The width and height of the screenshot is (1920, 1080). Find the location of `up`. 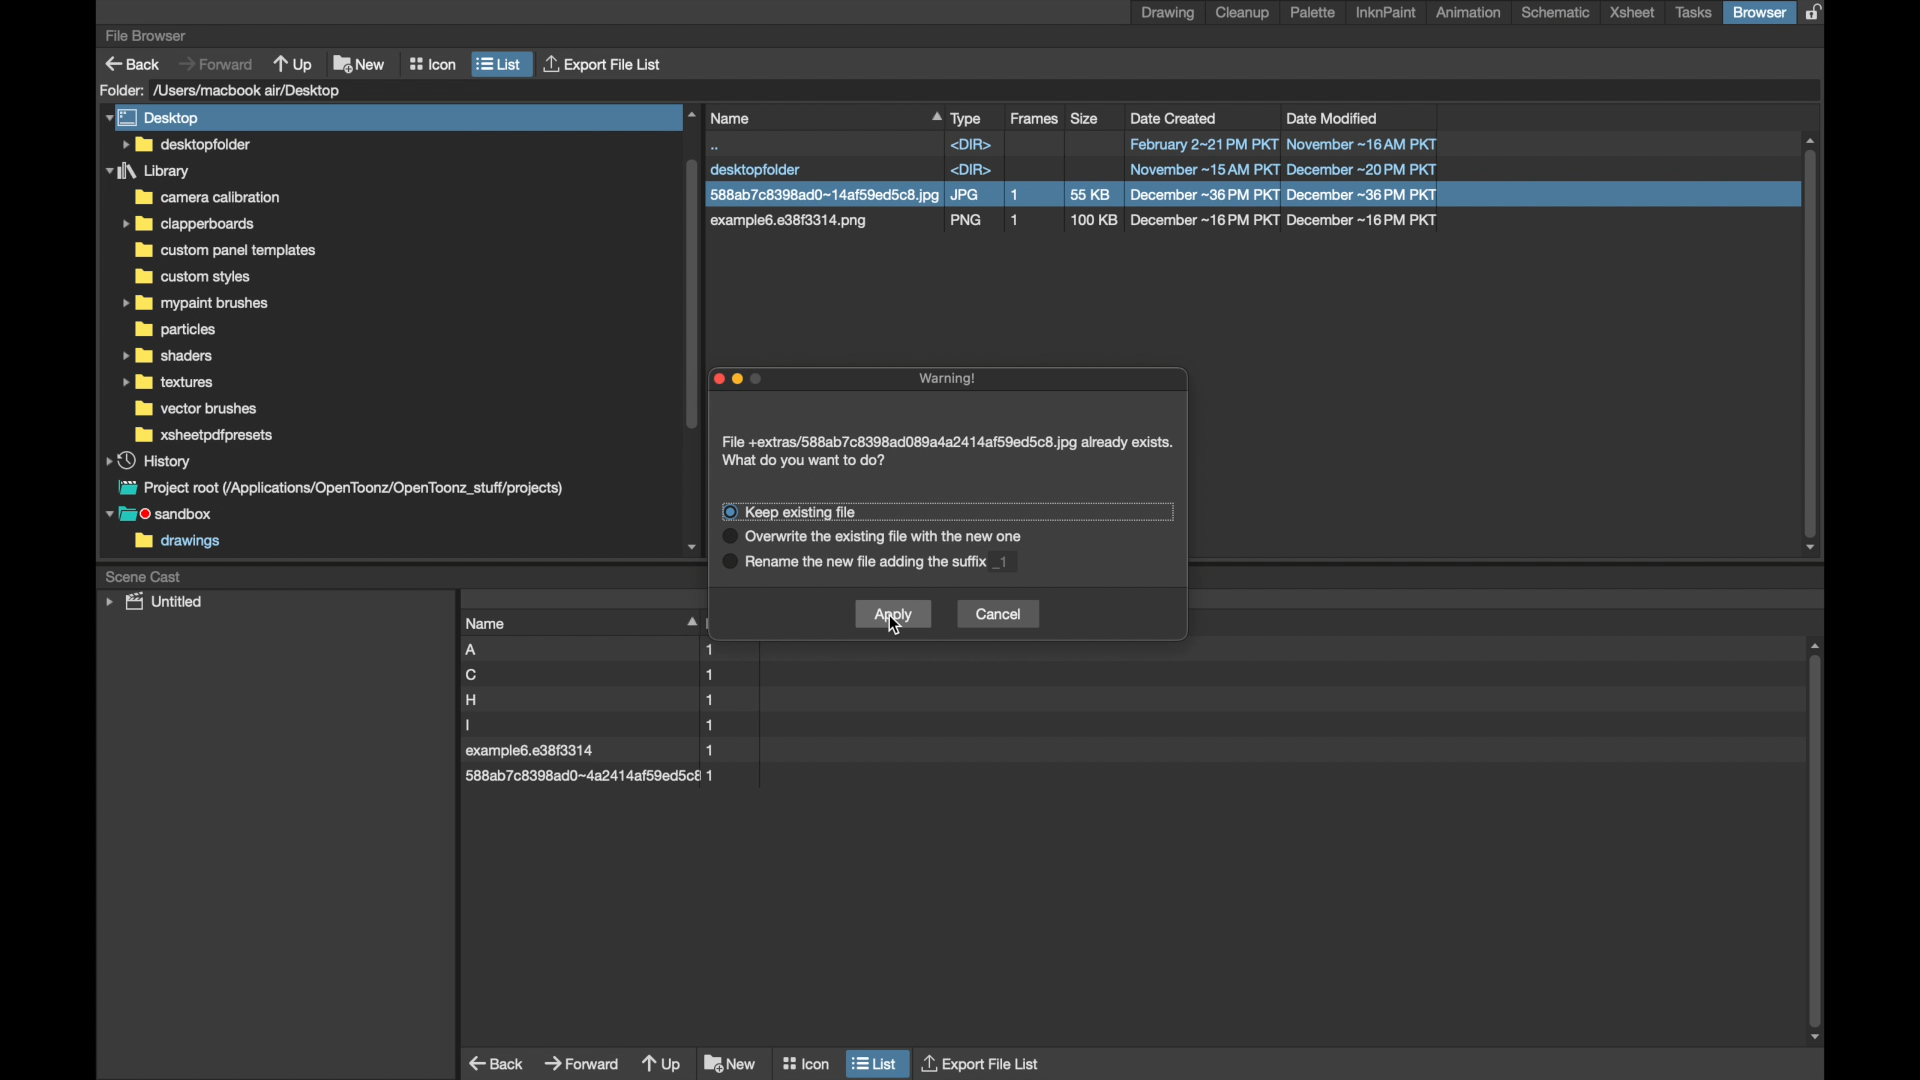

up is located at coordinates (295, 63).